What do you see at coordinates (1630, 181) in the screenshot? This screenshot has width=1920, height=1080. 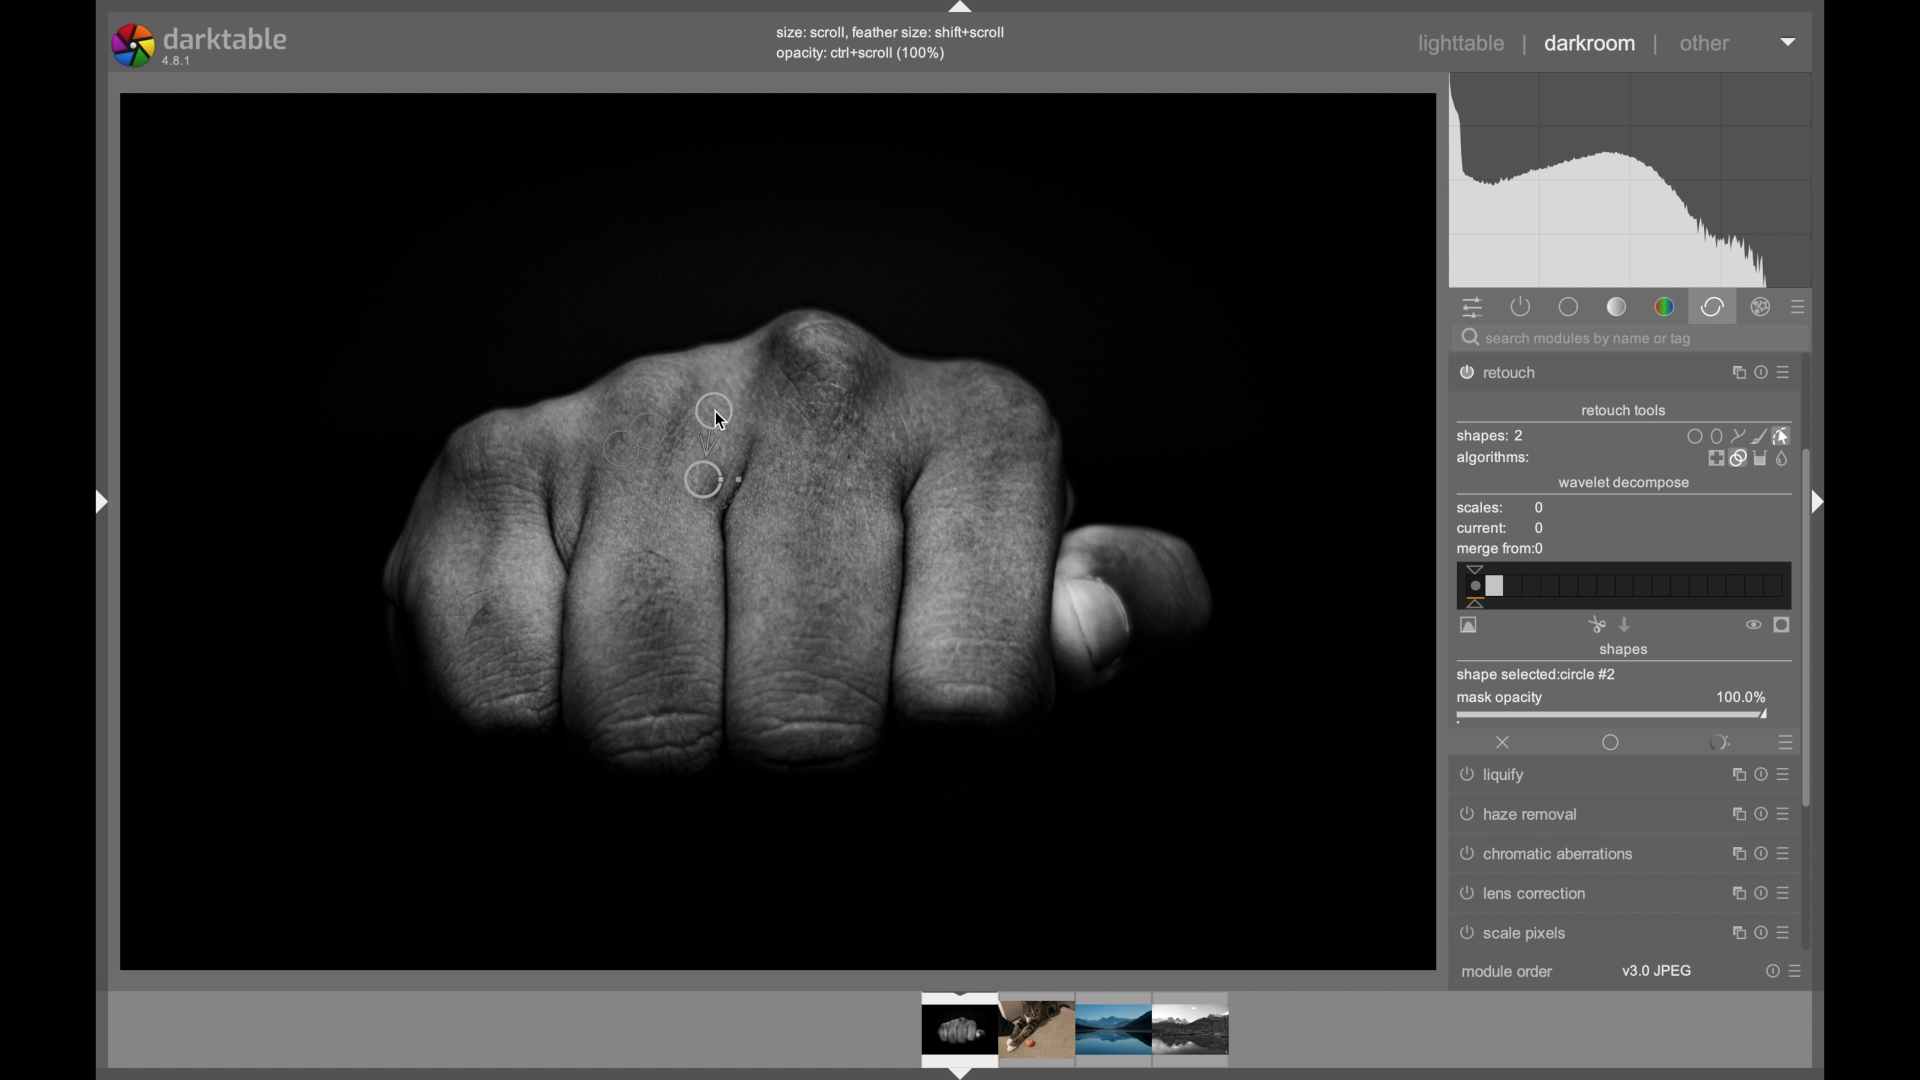 I see `histogram` at bounding box center [1630, 181].